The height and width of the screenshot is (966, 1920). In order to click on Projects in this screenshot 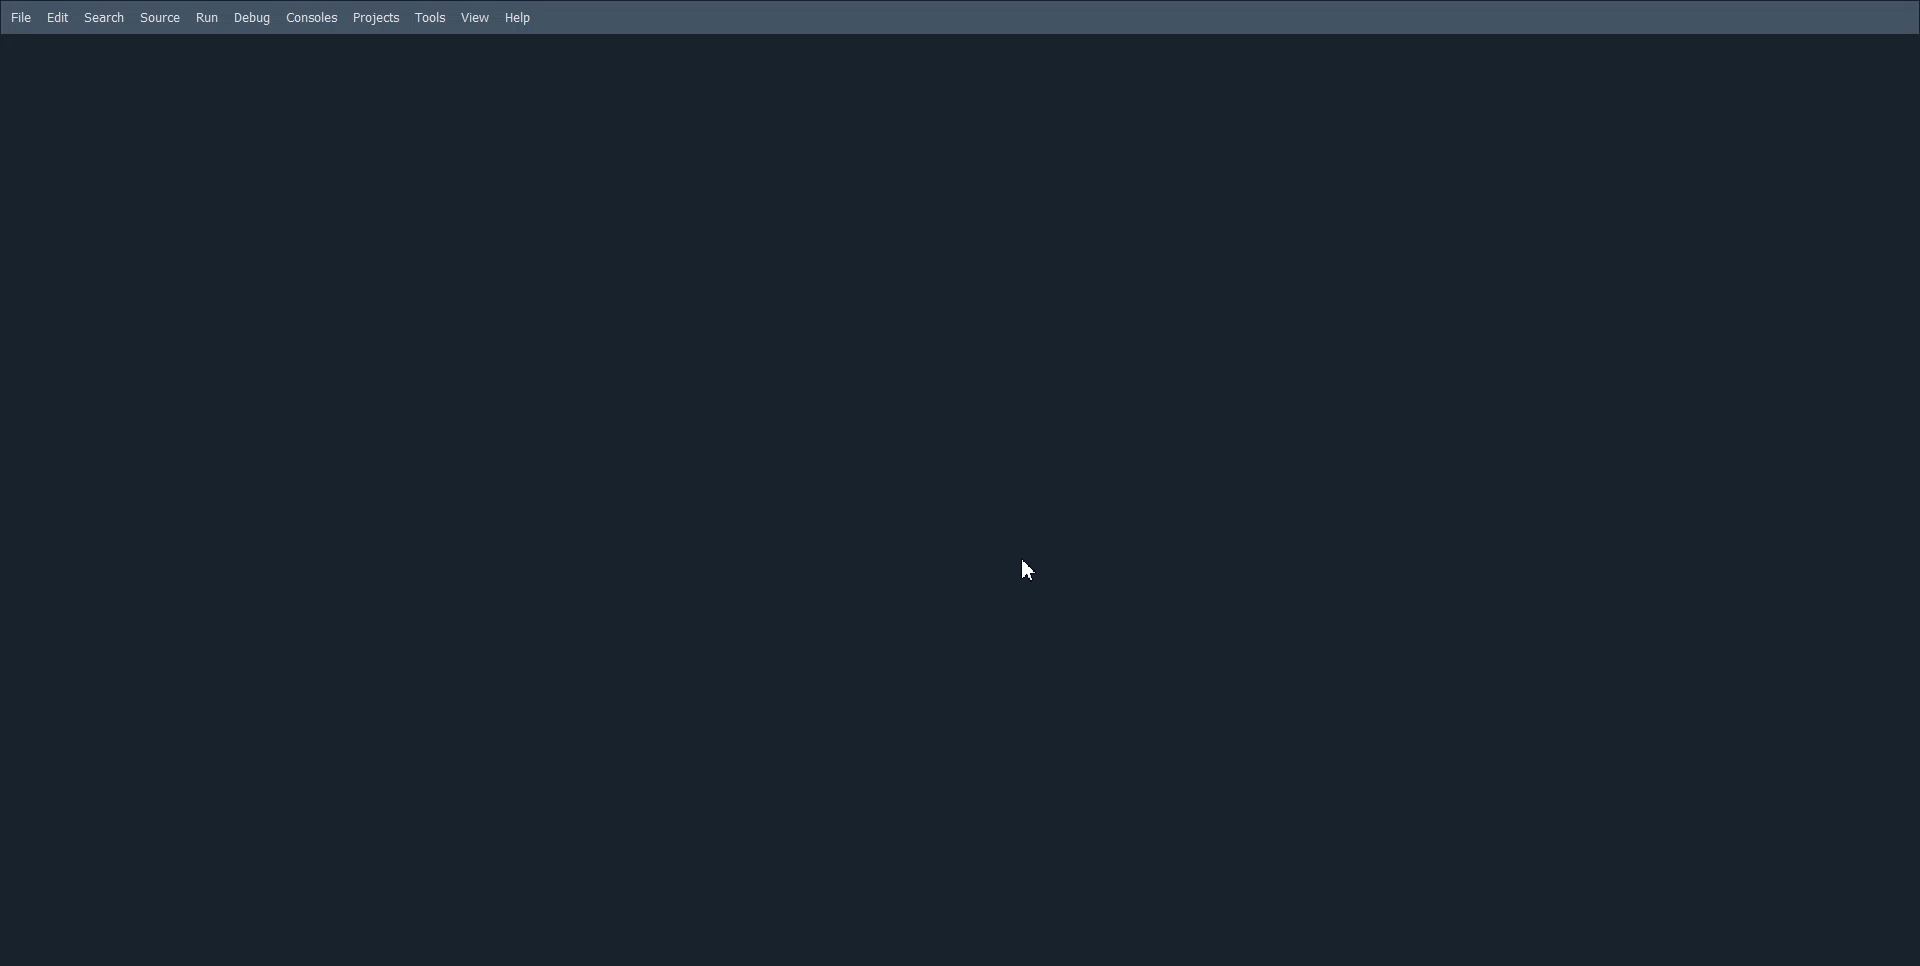, I will do `click(376, 18)`.